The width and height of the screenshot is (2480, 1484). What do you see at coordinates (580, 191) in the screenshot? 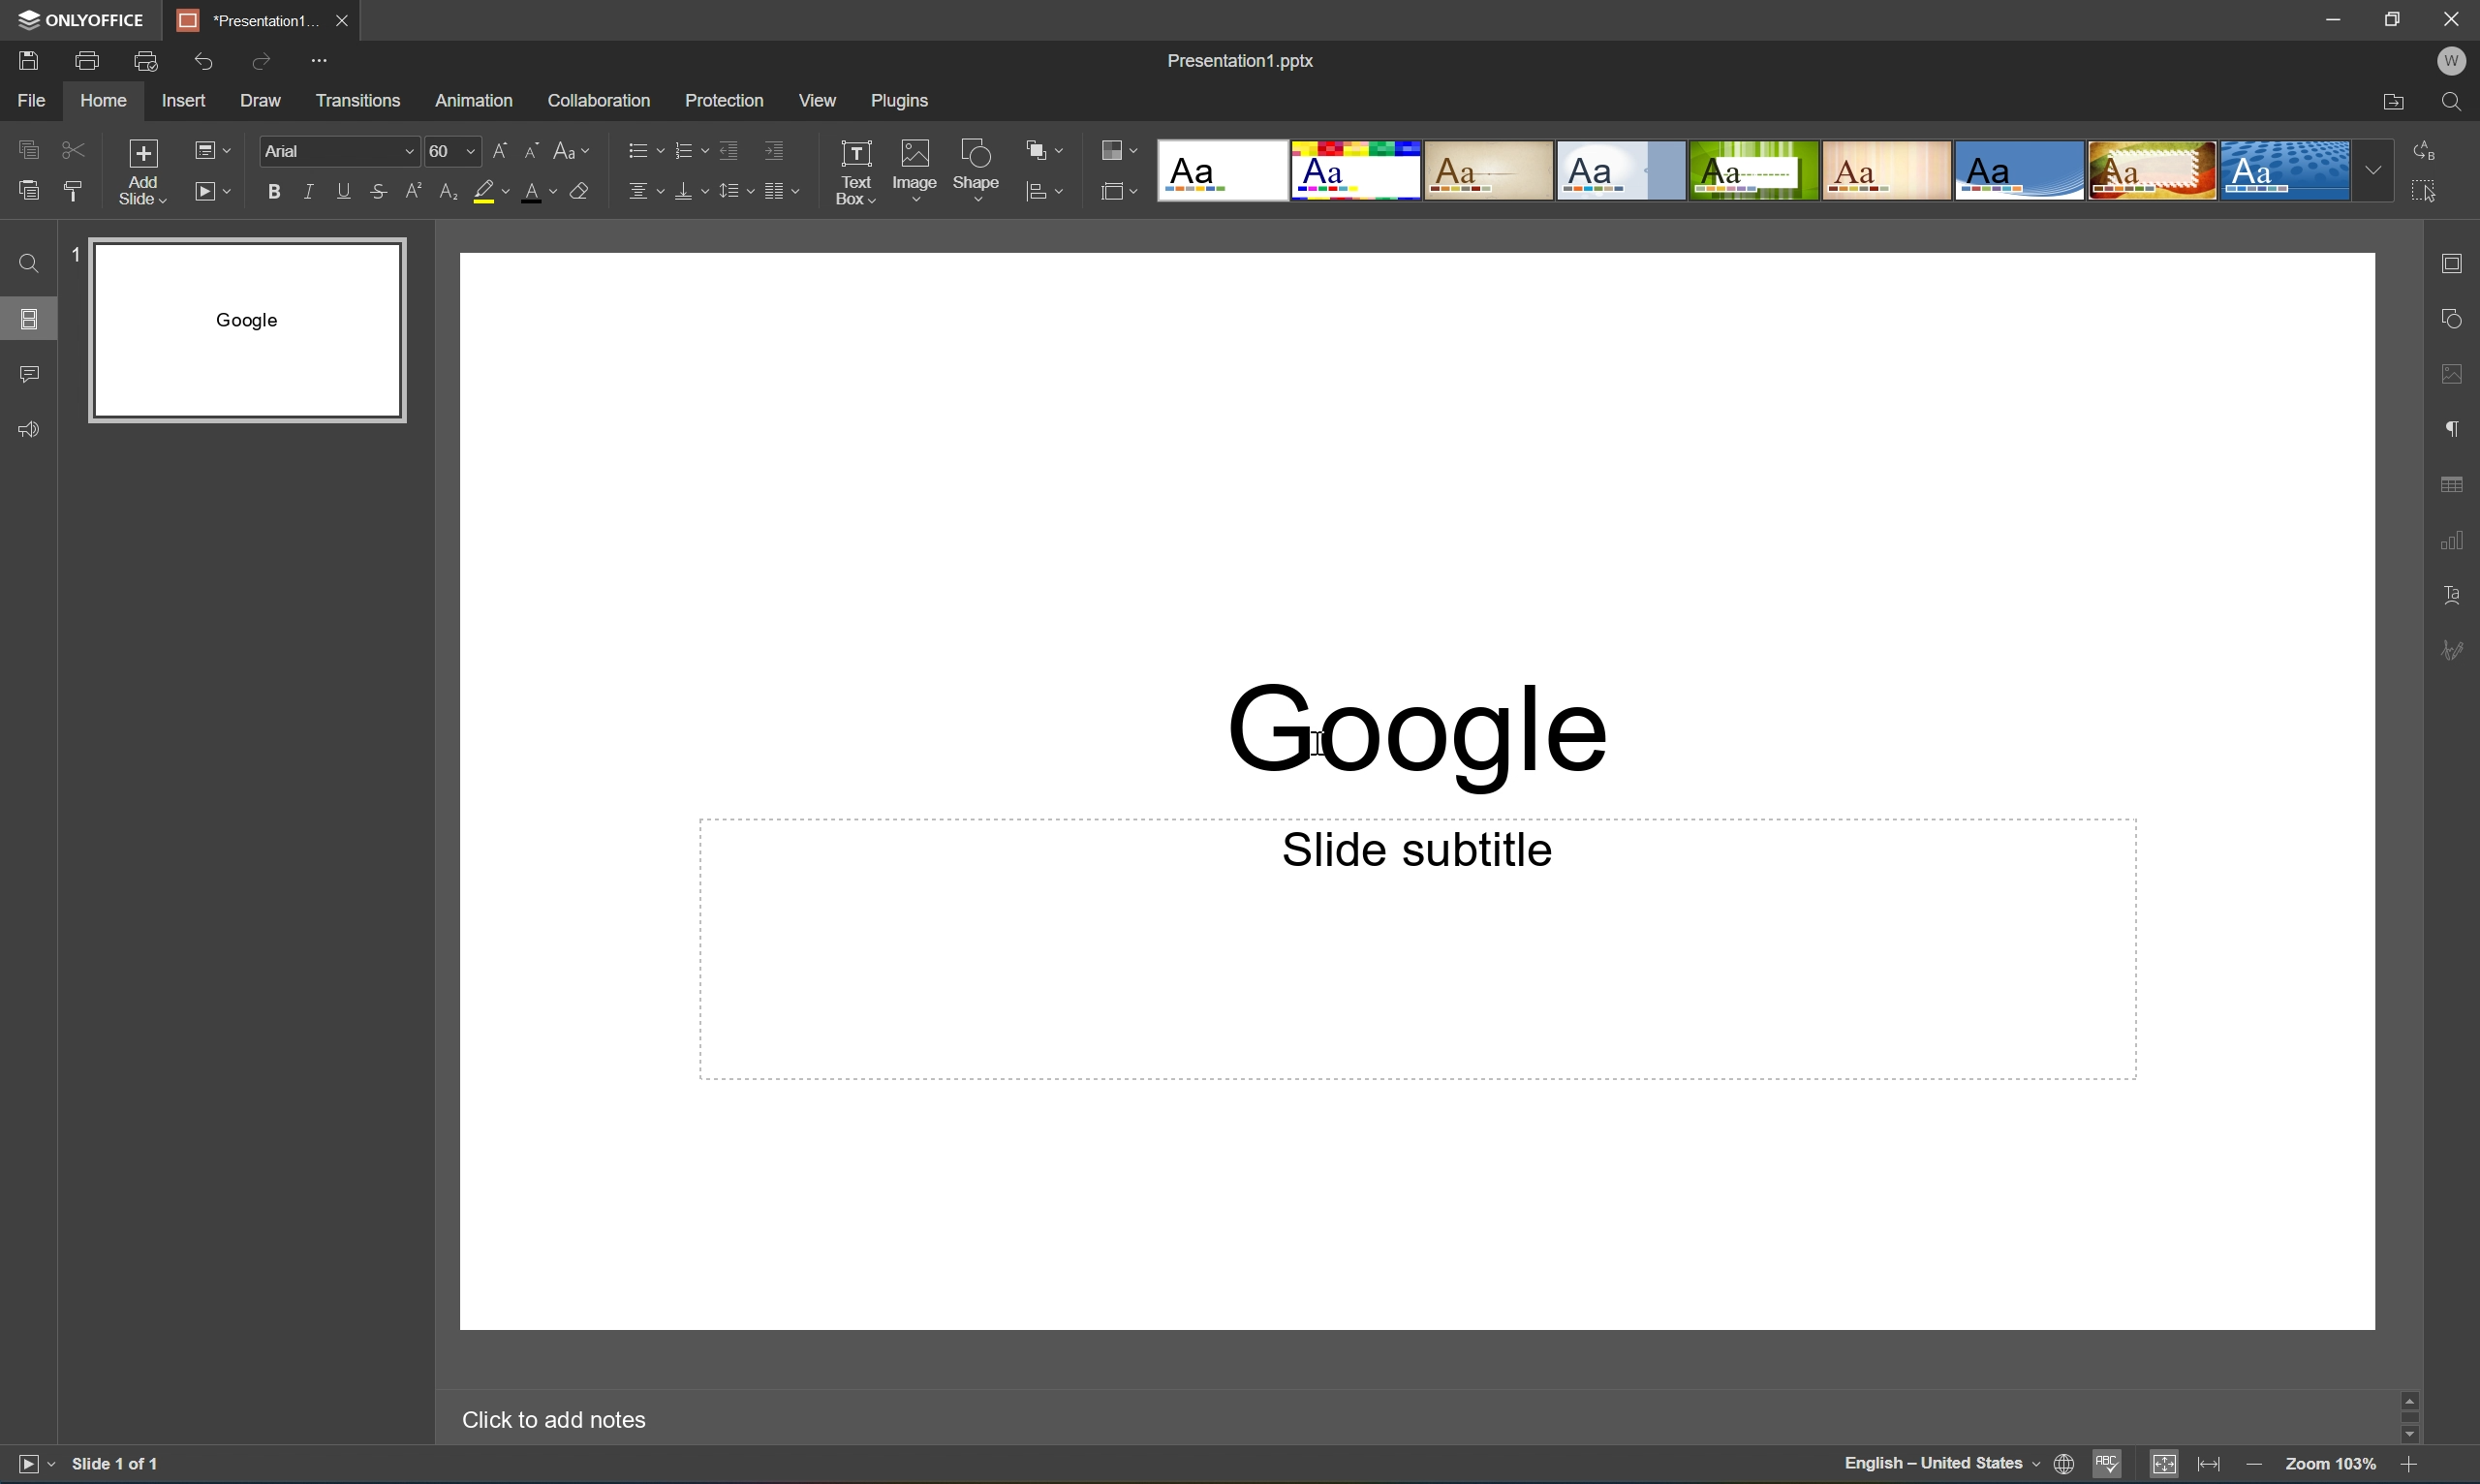
I see `Clear style` at bounding box center [580, 191].